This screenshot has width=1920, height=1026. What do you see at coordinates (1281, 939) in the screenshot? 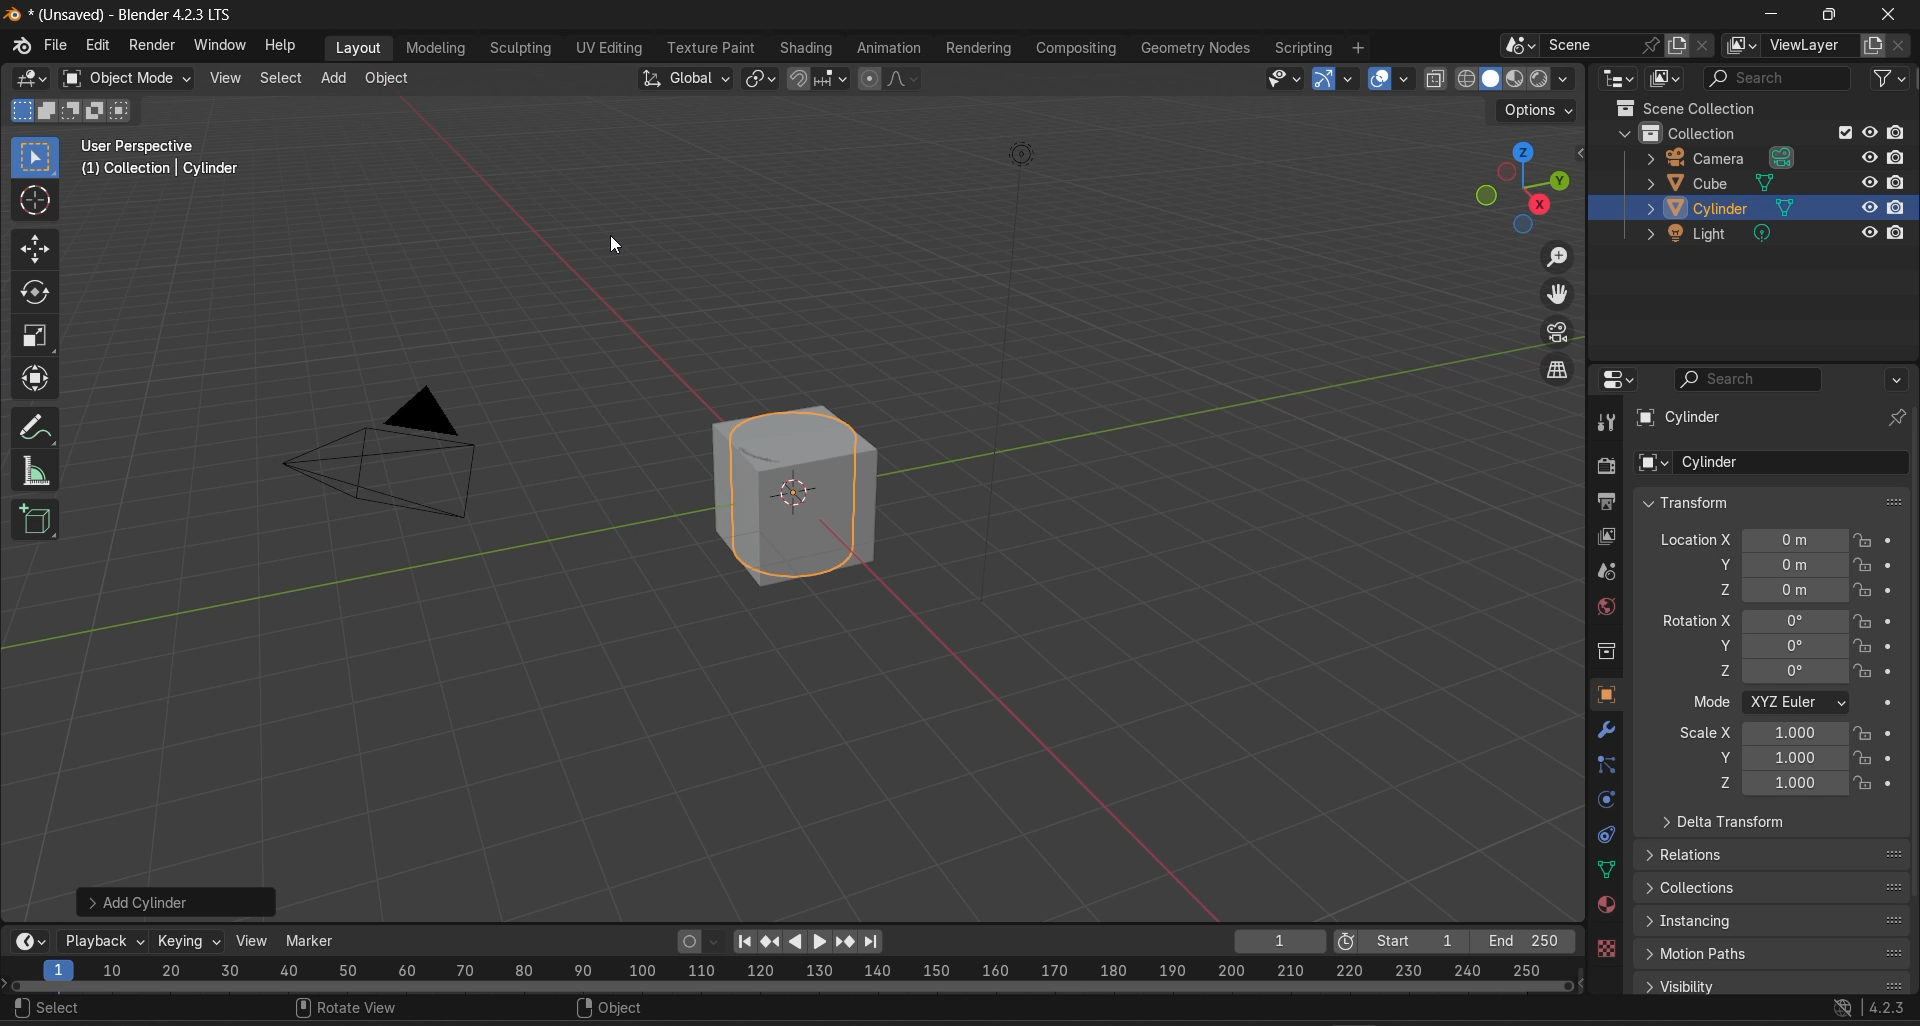
I see `current frame` at bounding box center [1281, 939].